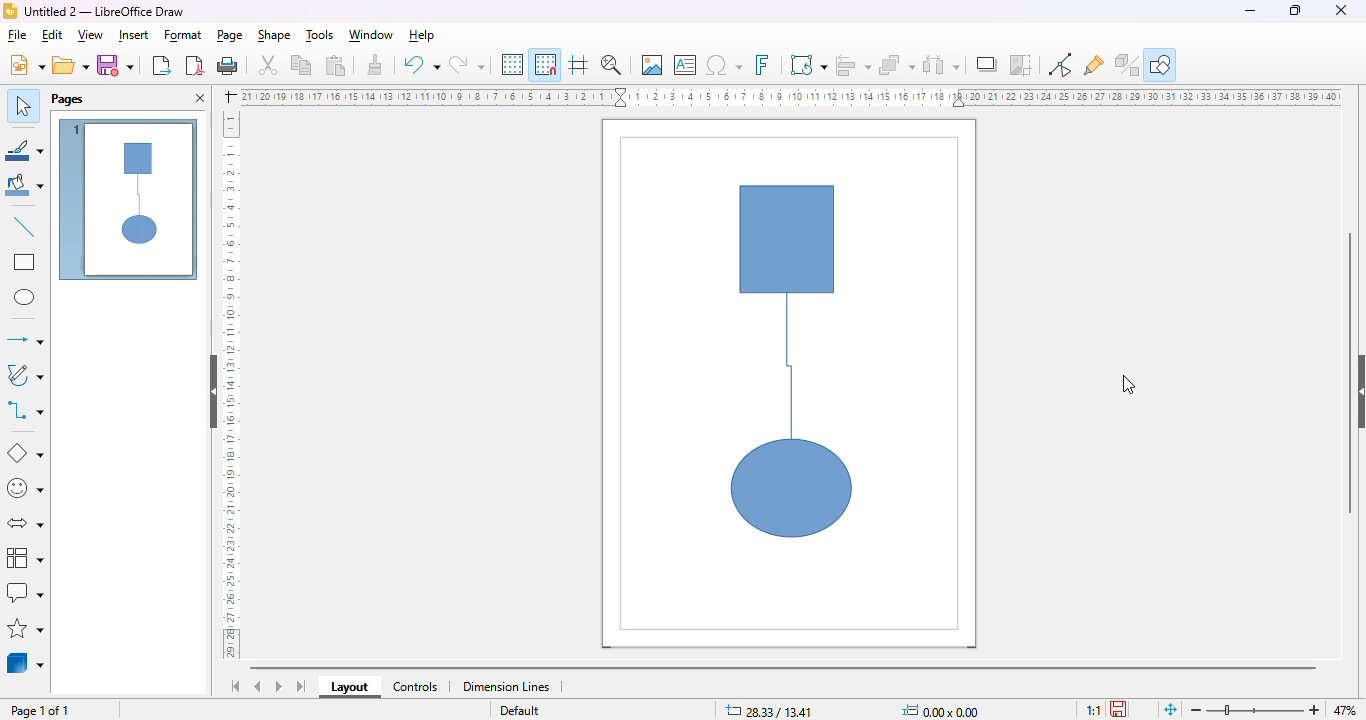 This screenshot has width=1366, height=720. Describe the element at coordinates (23, 104) in the screenshot. I see `select` at that location.